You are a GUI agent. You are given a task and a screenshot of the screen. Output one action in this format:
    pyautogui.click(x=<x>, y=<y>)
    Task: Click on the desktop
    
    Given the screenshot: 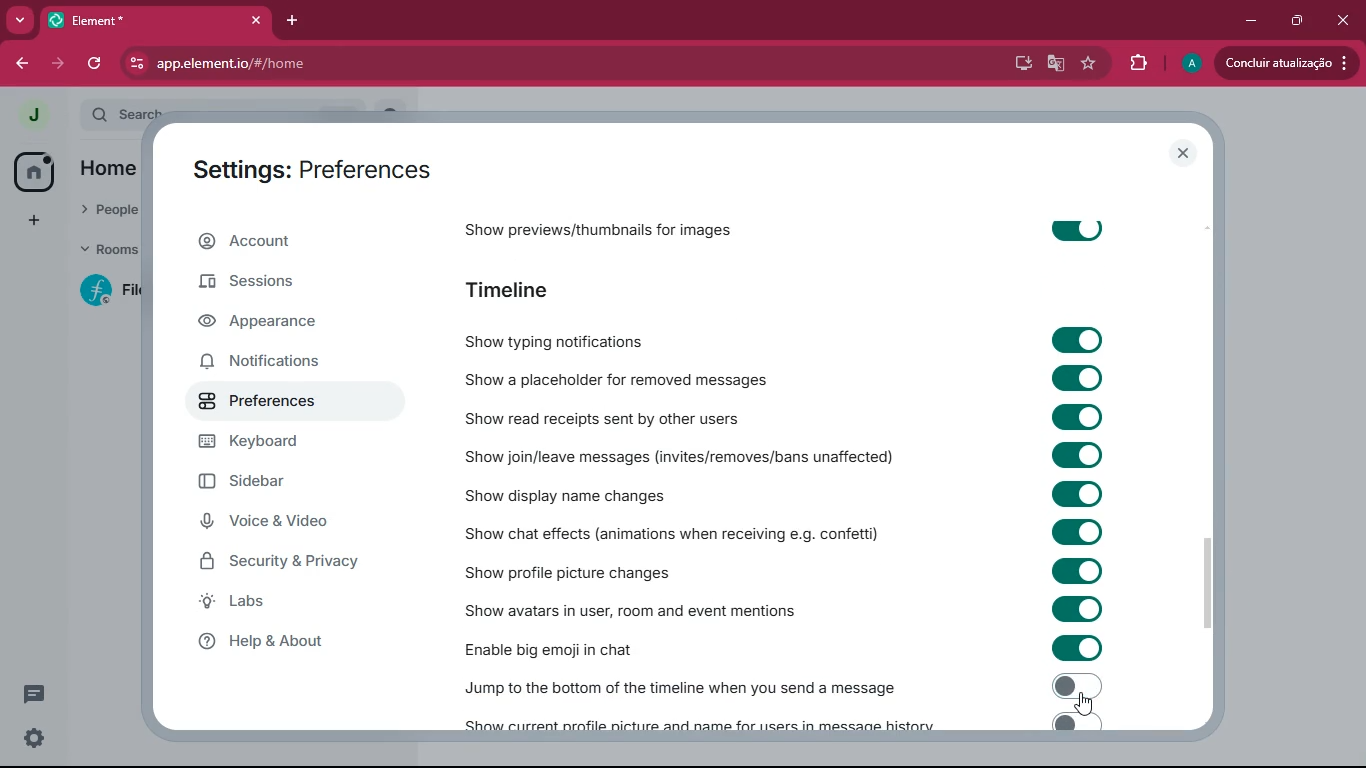 What is the action you would take?
    pyautogui.click(x=1015, y=63)
    